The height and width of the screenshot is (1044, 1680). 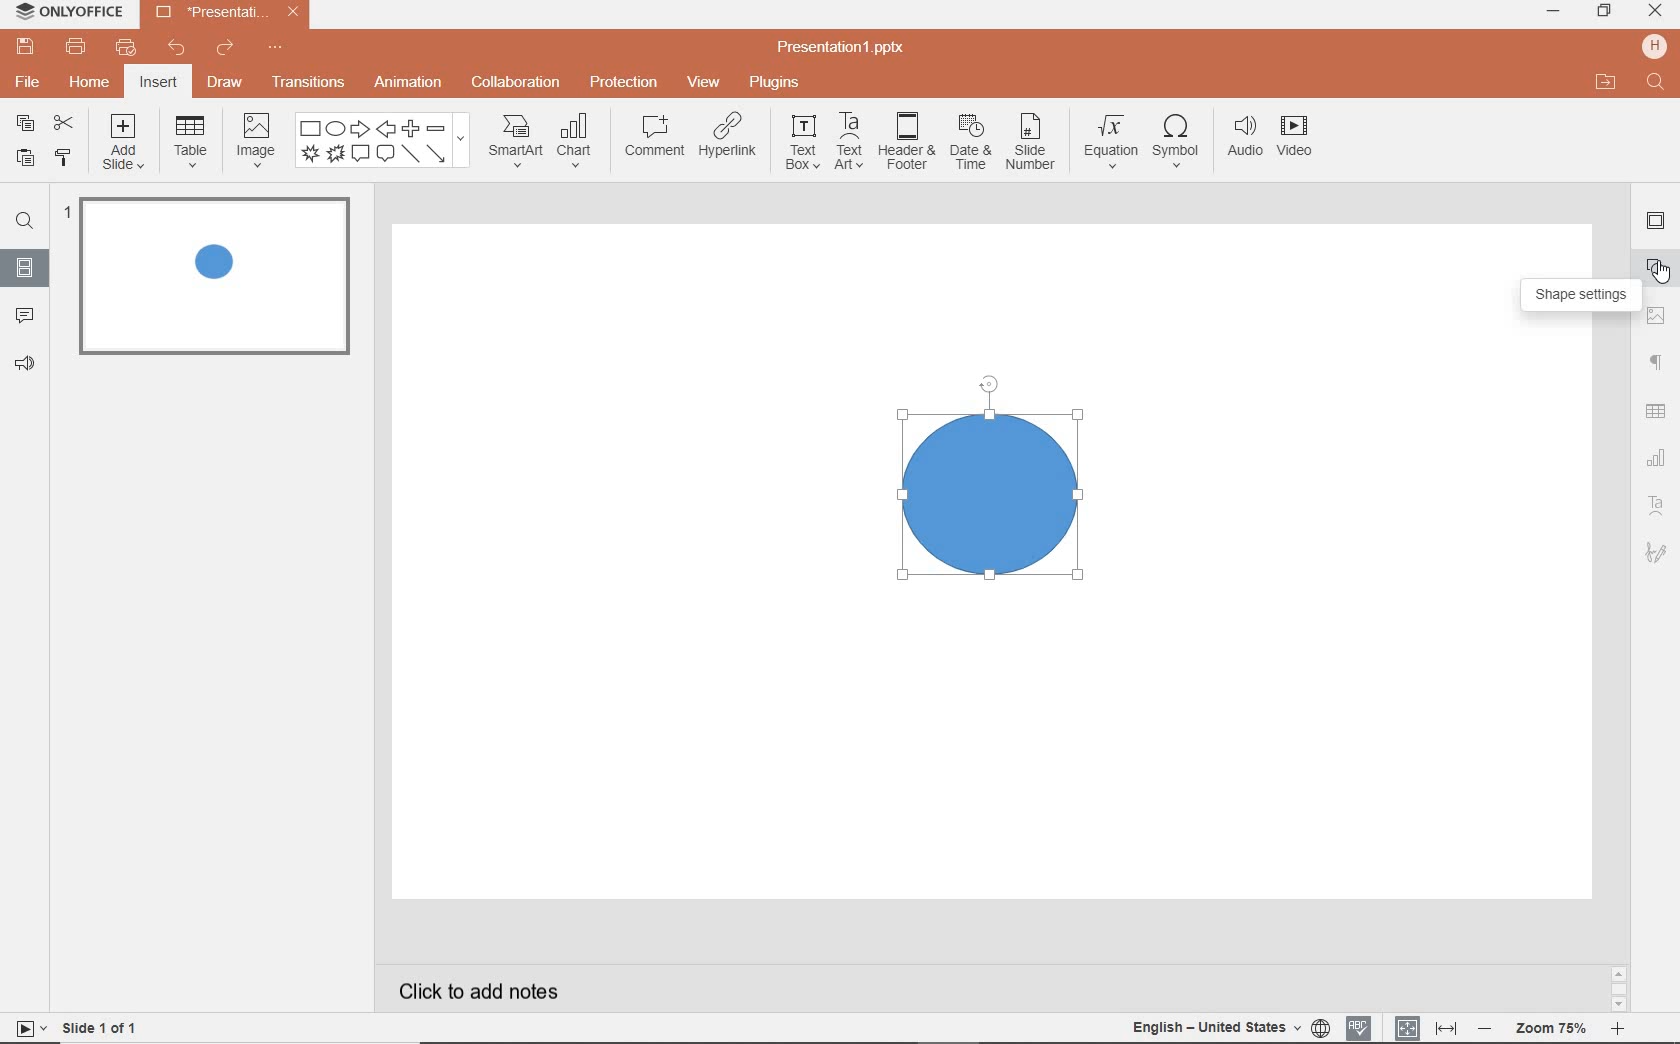 What do you see at coordinates (158, 83) in the screenshot?
I see `insert` at bounding box center [158, 83].